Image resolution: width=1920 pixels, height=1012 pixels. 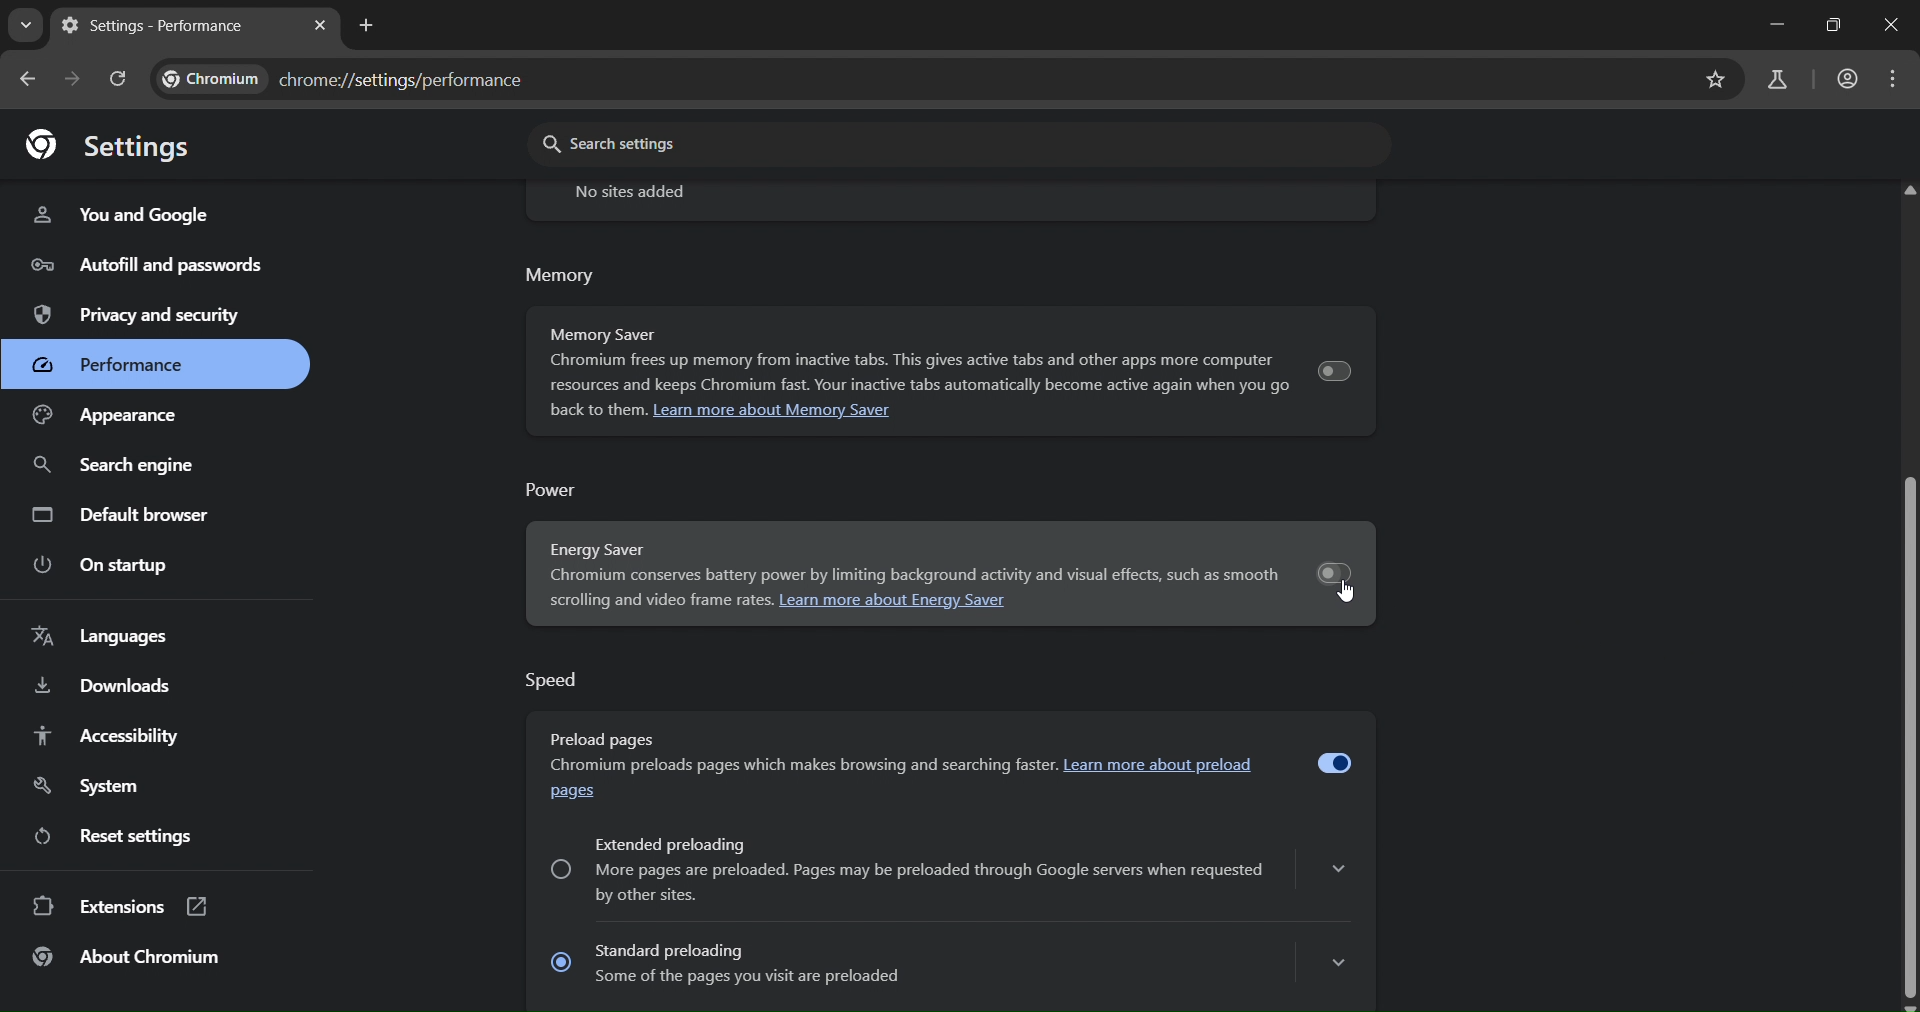 I want to click on accessibility, so click(x=113, y=735).